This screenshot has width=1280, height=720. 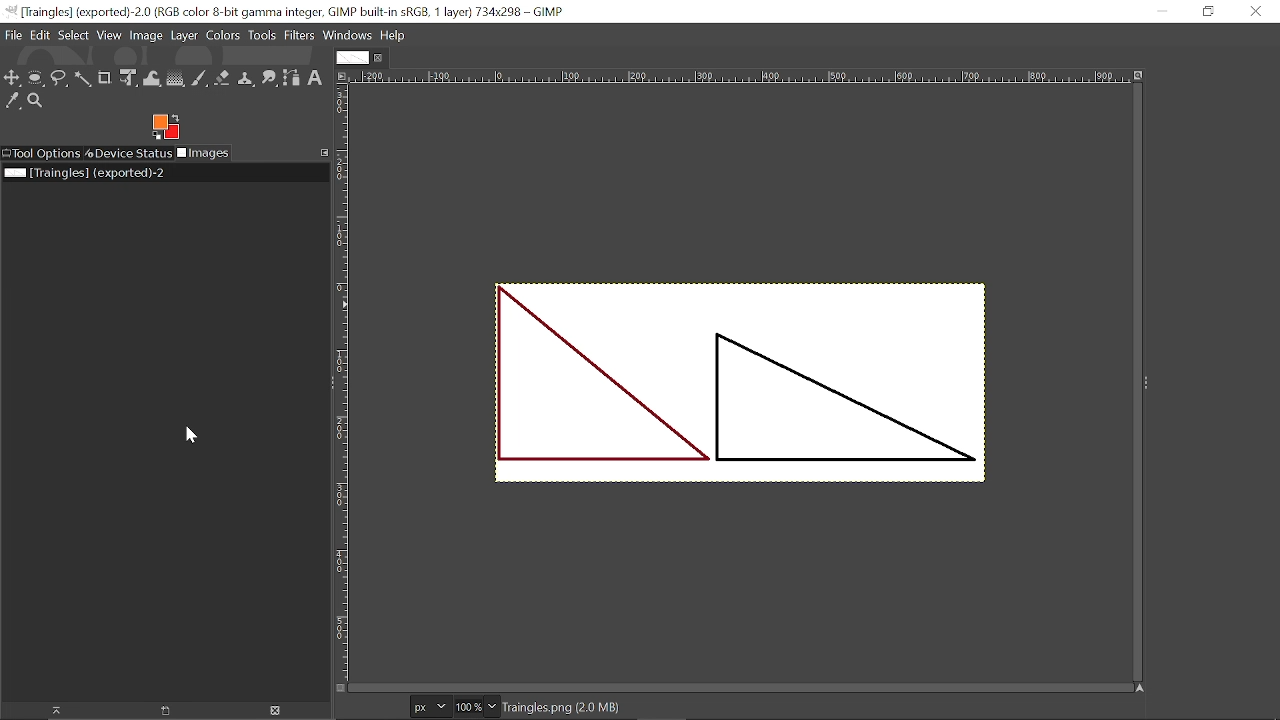 What do you see at coordinates (127, 78) in the screenshot?
I see `Unified transform tool` at bounding box center [127, 78].